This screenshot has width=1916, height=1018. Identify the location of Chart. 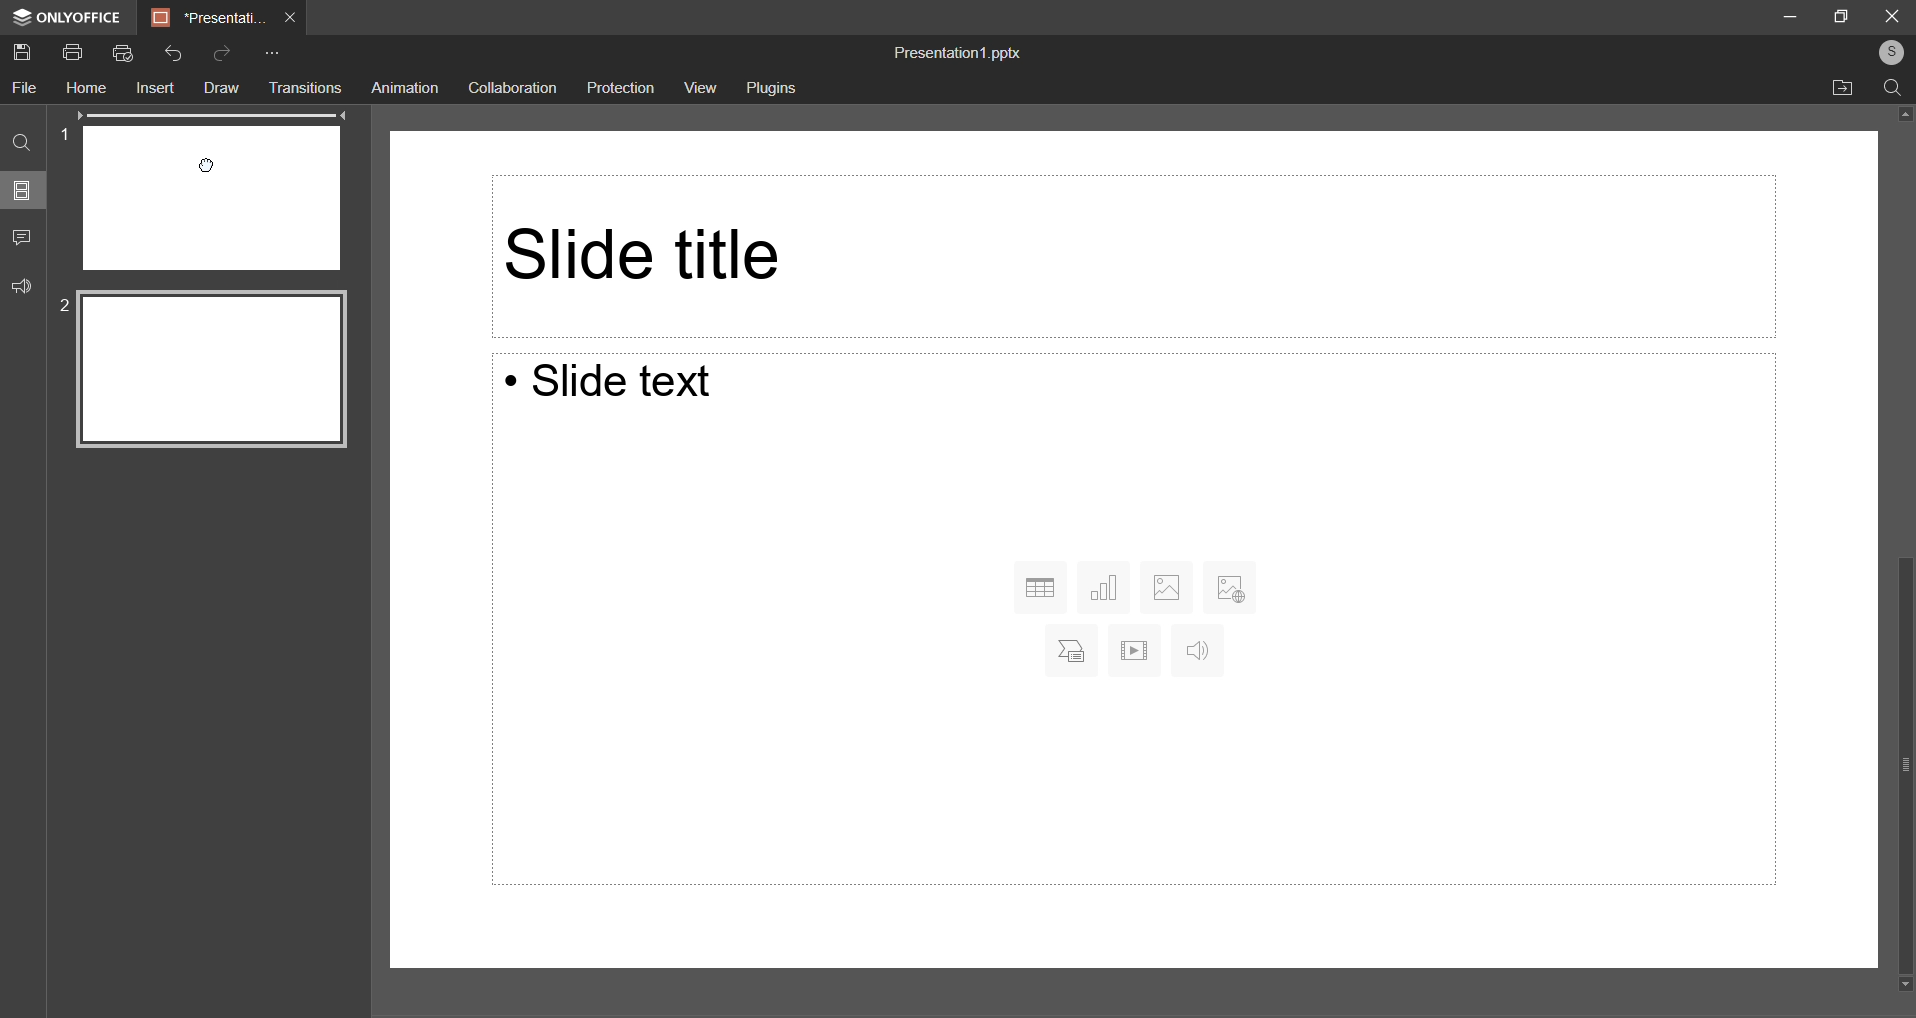
(1106, 586).